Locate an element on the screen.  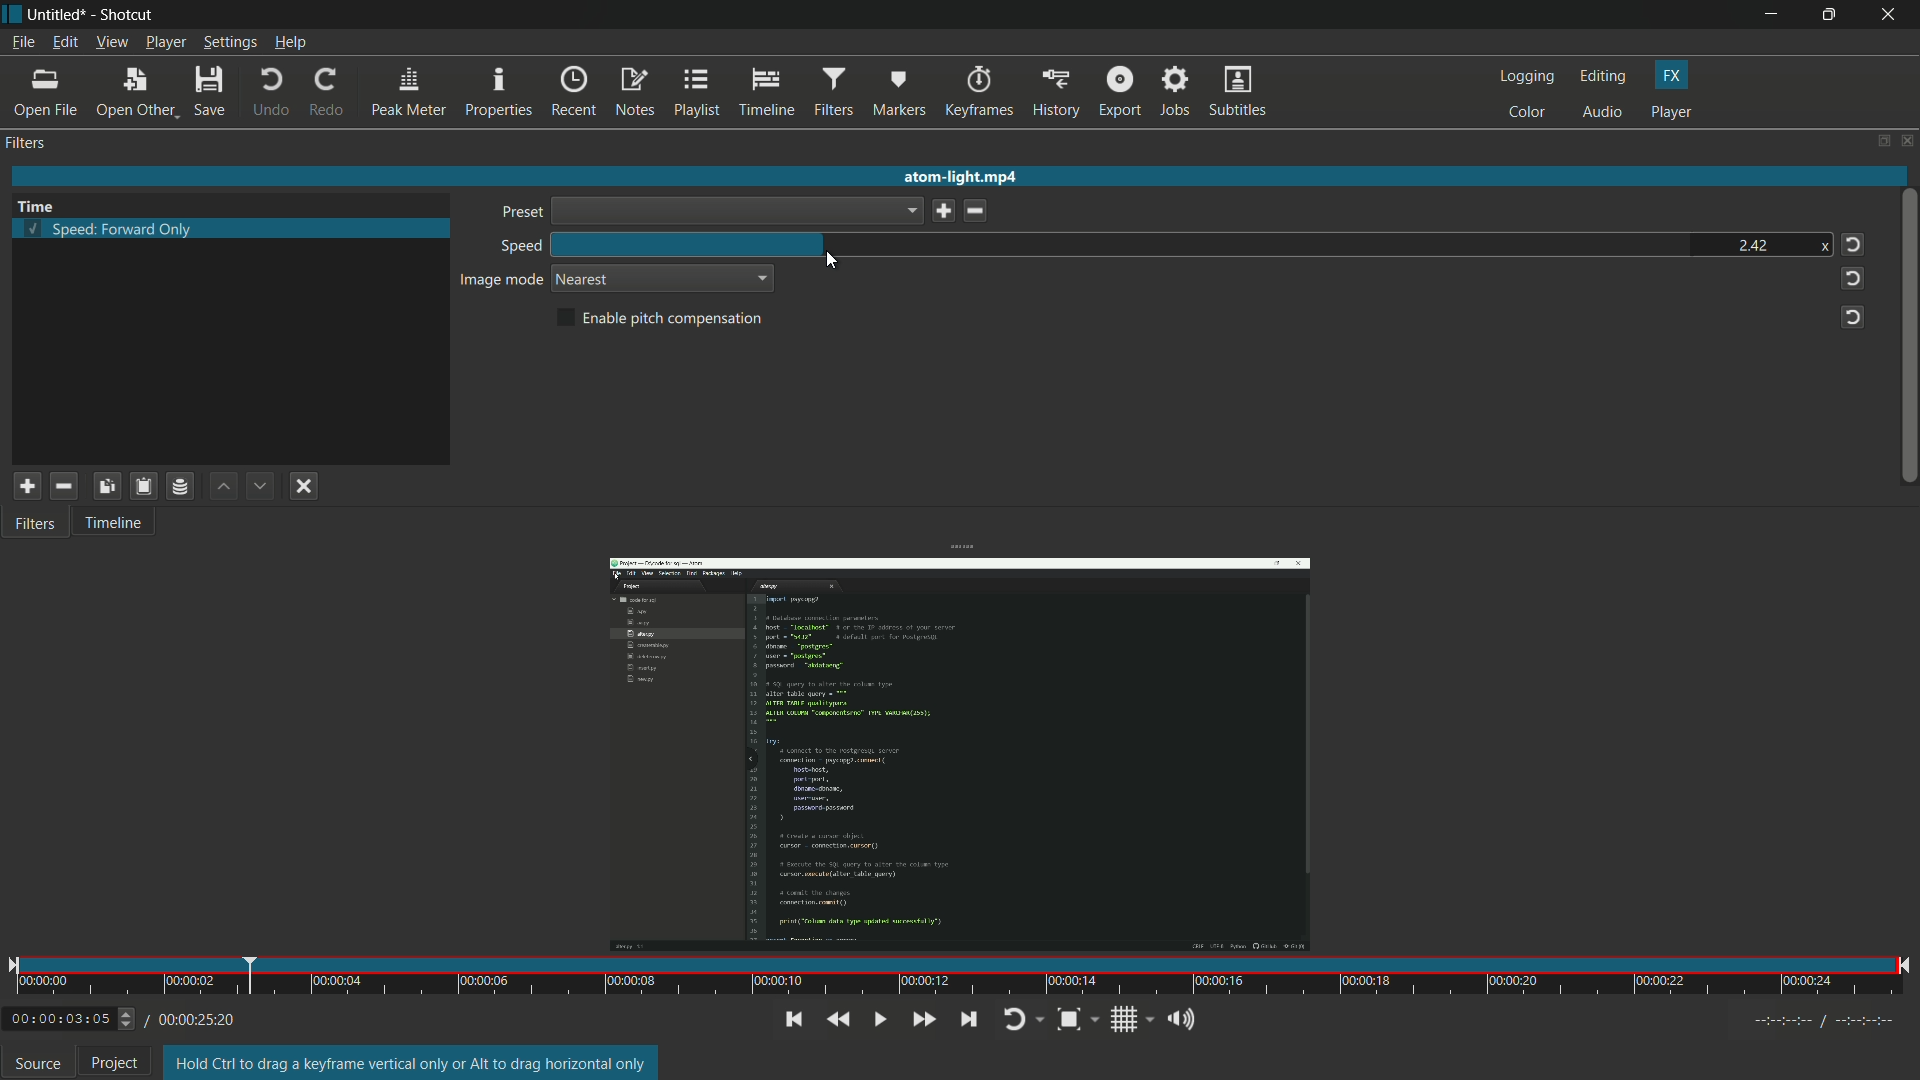
image mode is located at coordinates (501, 281).